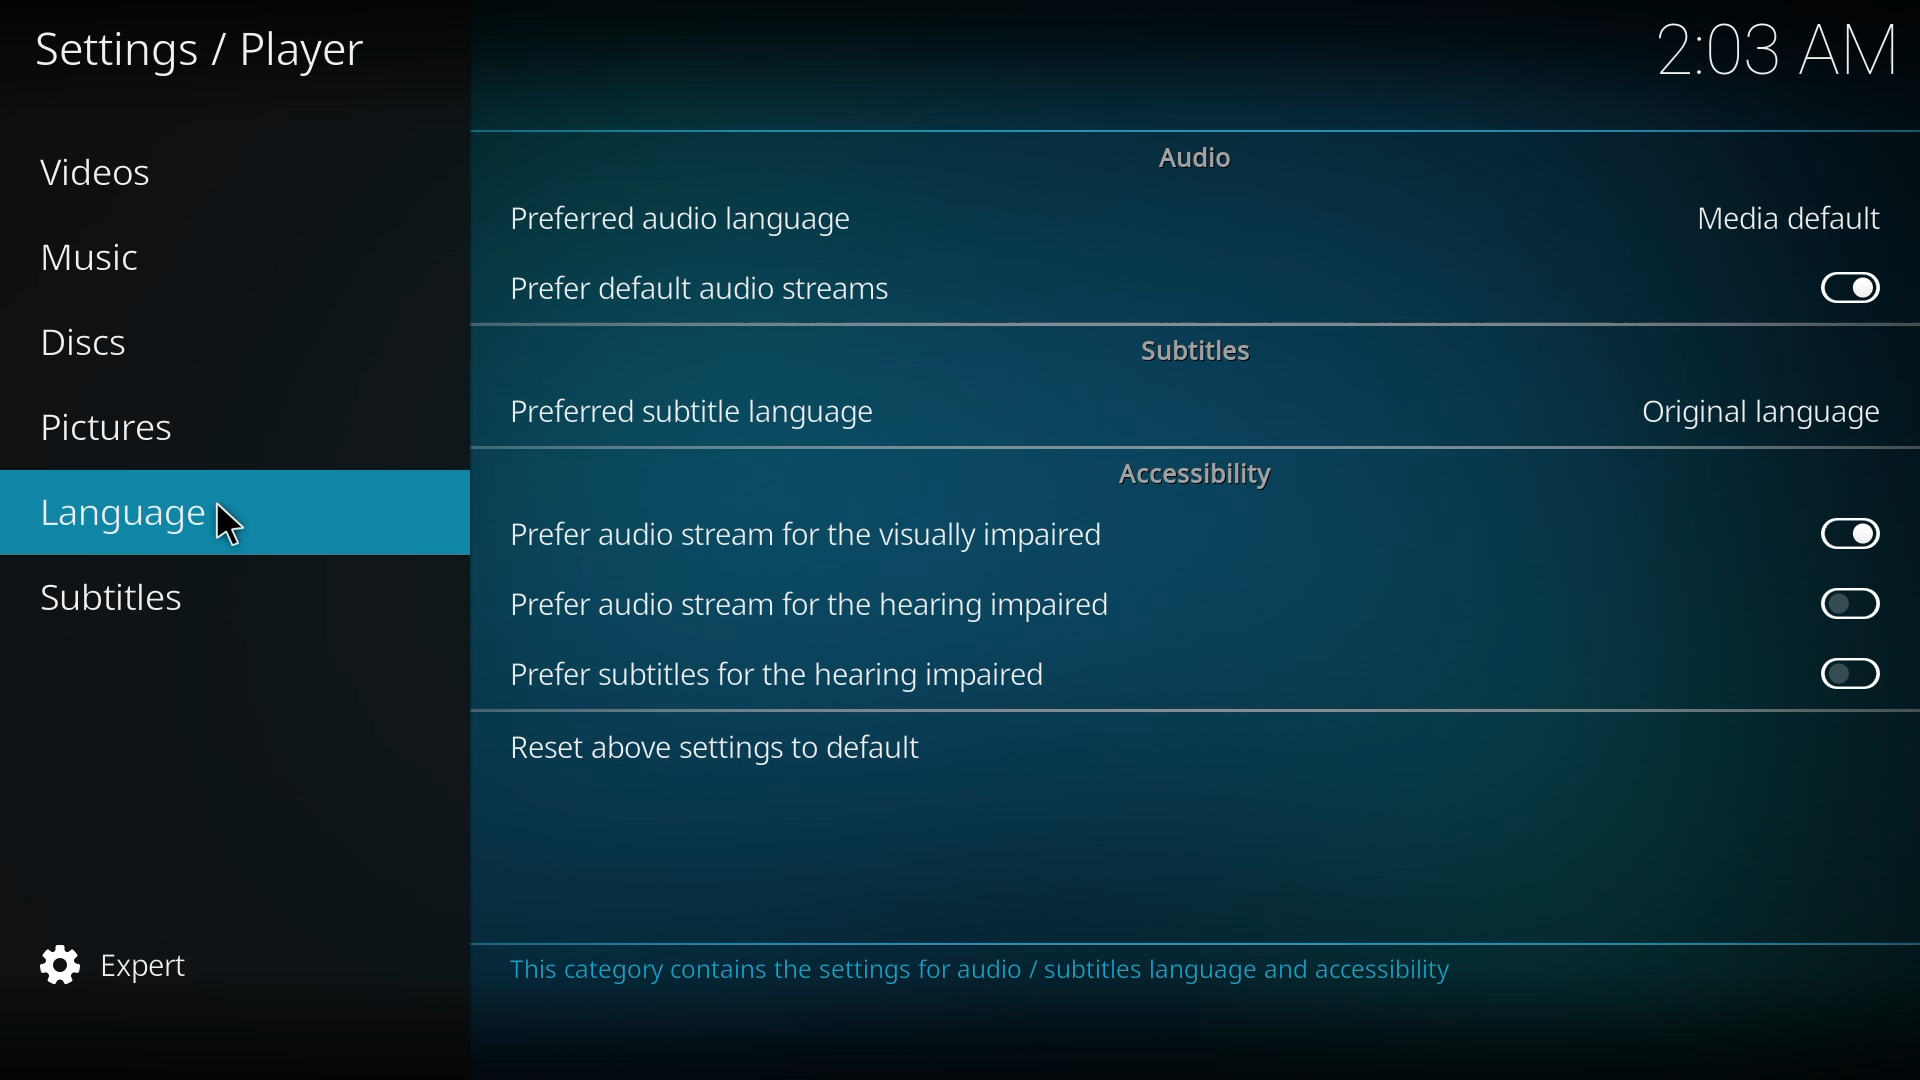 This screenshot has height=1080, width=1920. Describe the element at coordinates (720, 743) in the screenshot. I see `reset to default` at that location.